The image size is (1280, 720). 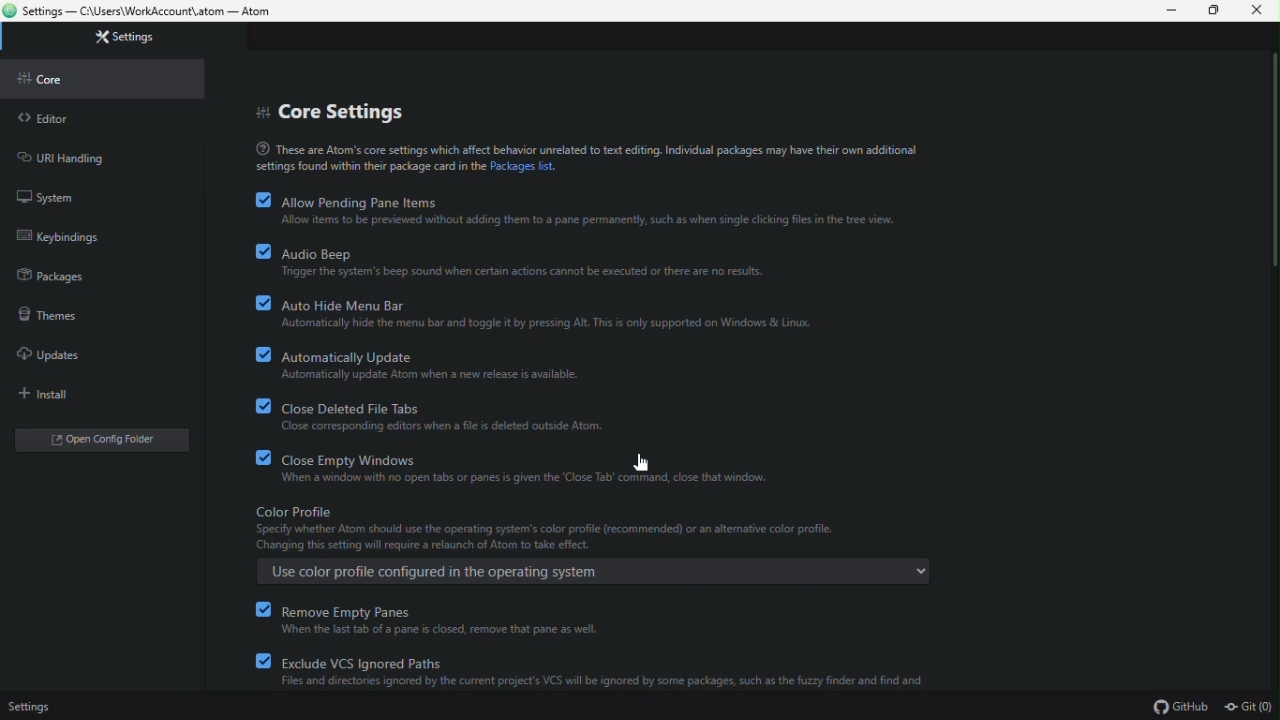 I want to click on Settings, so click(x=132, y=38).